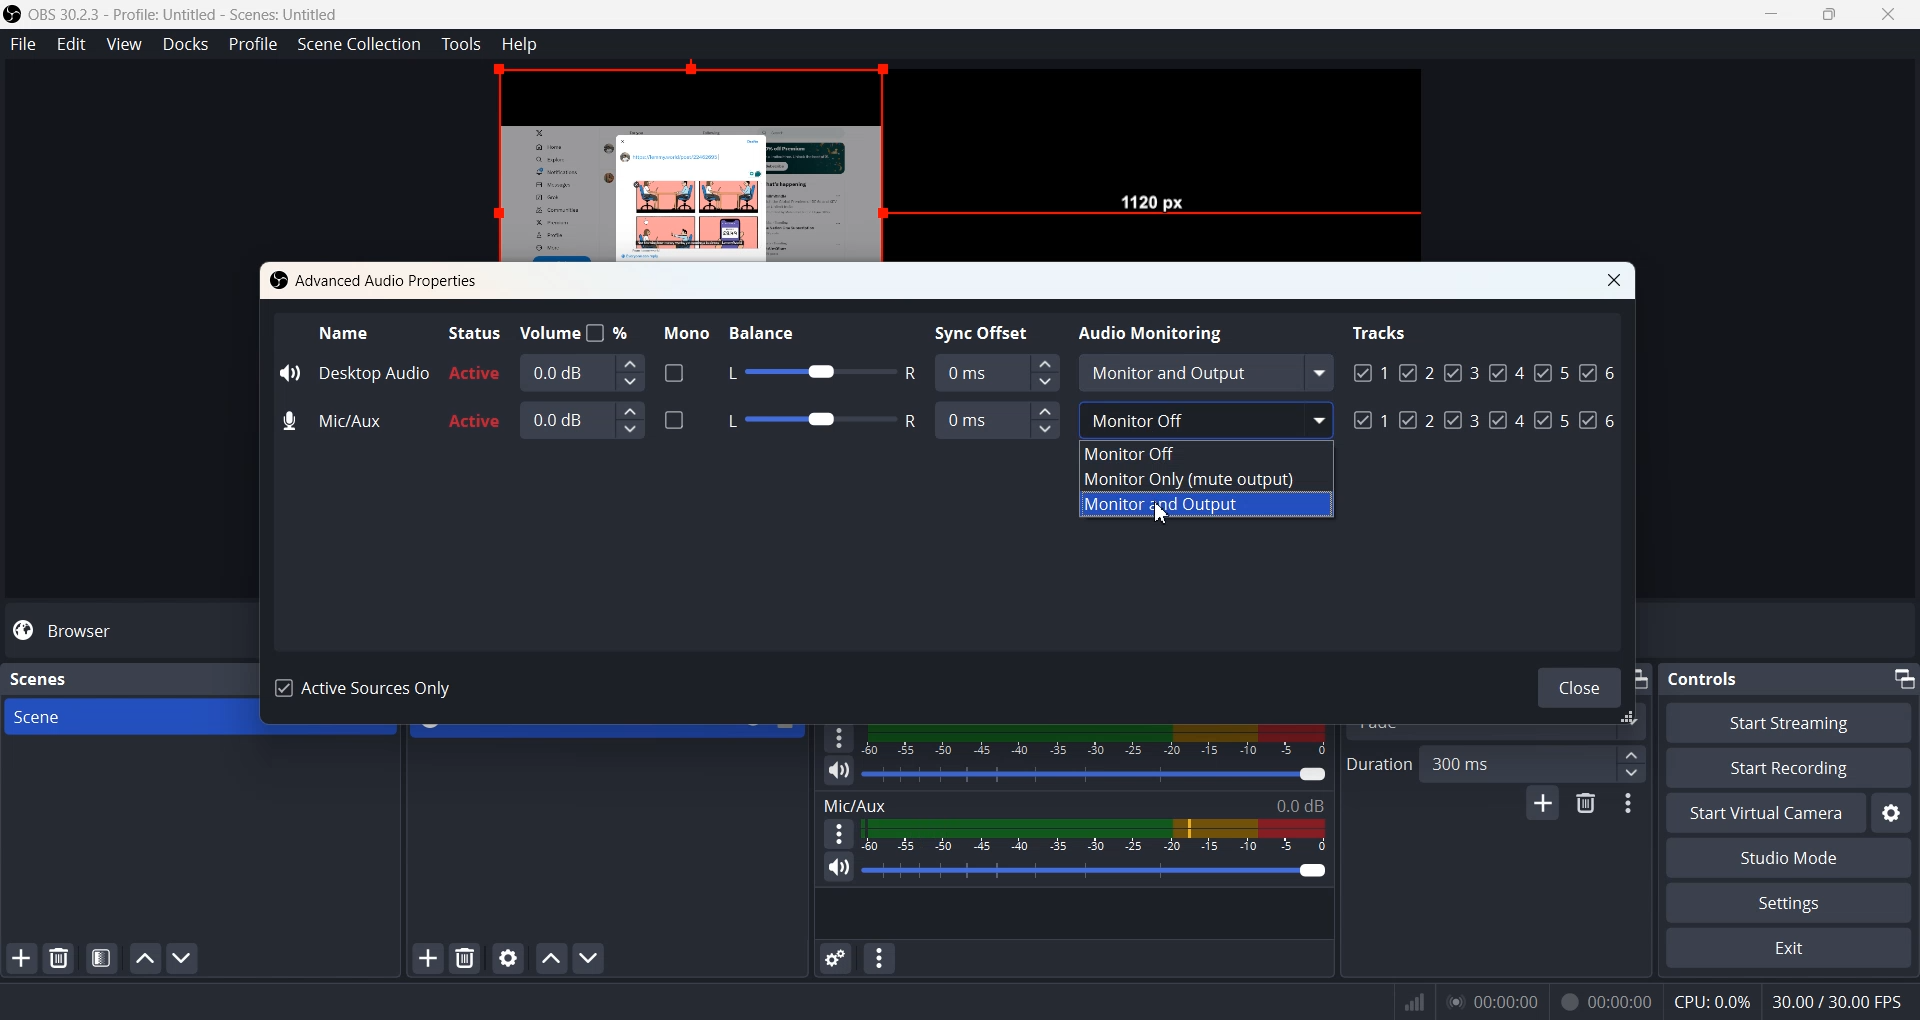 Image resolution: width=1920 pixels, height=1020 pixels. I want to click on Exit, so click(1787, 950).